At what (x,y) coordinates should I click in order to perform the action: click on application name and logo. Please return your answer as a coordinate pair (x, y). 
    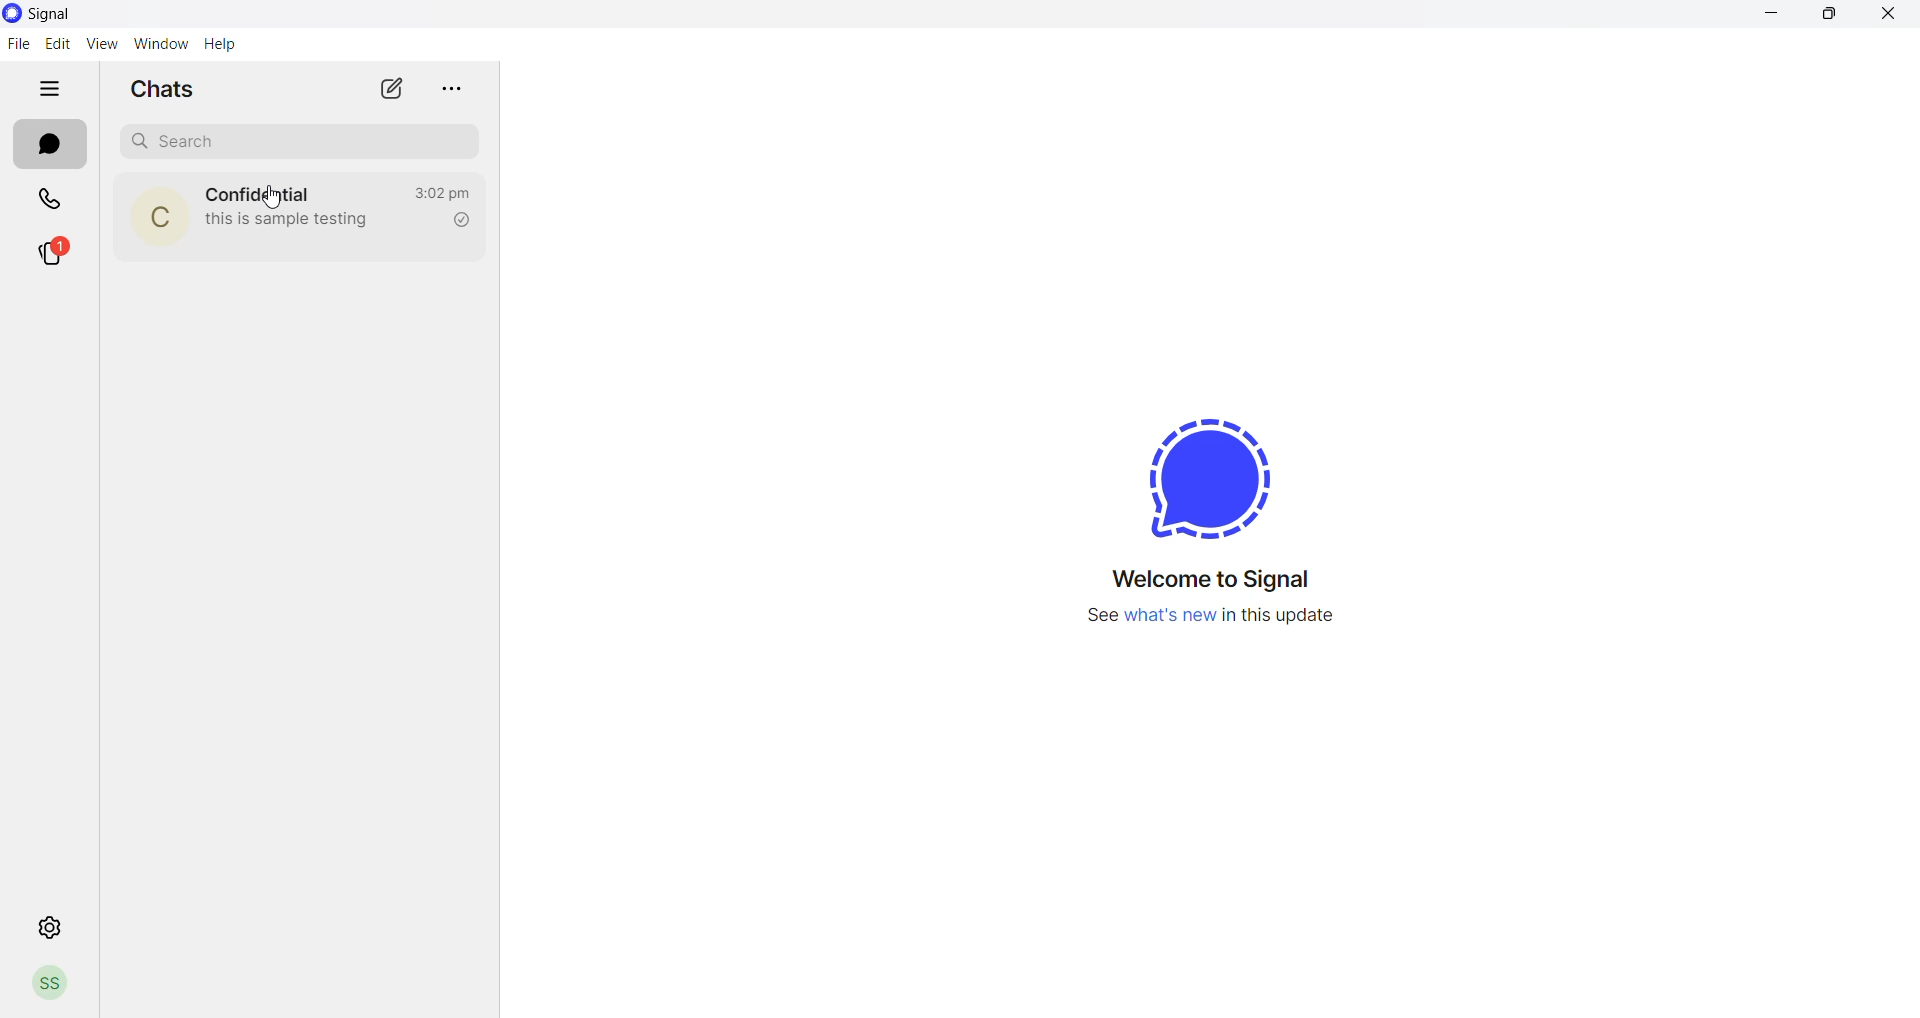
    Looking at the image, I should click on (50, 15).